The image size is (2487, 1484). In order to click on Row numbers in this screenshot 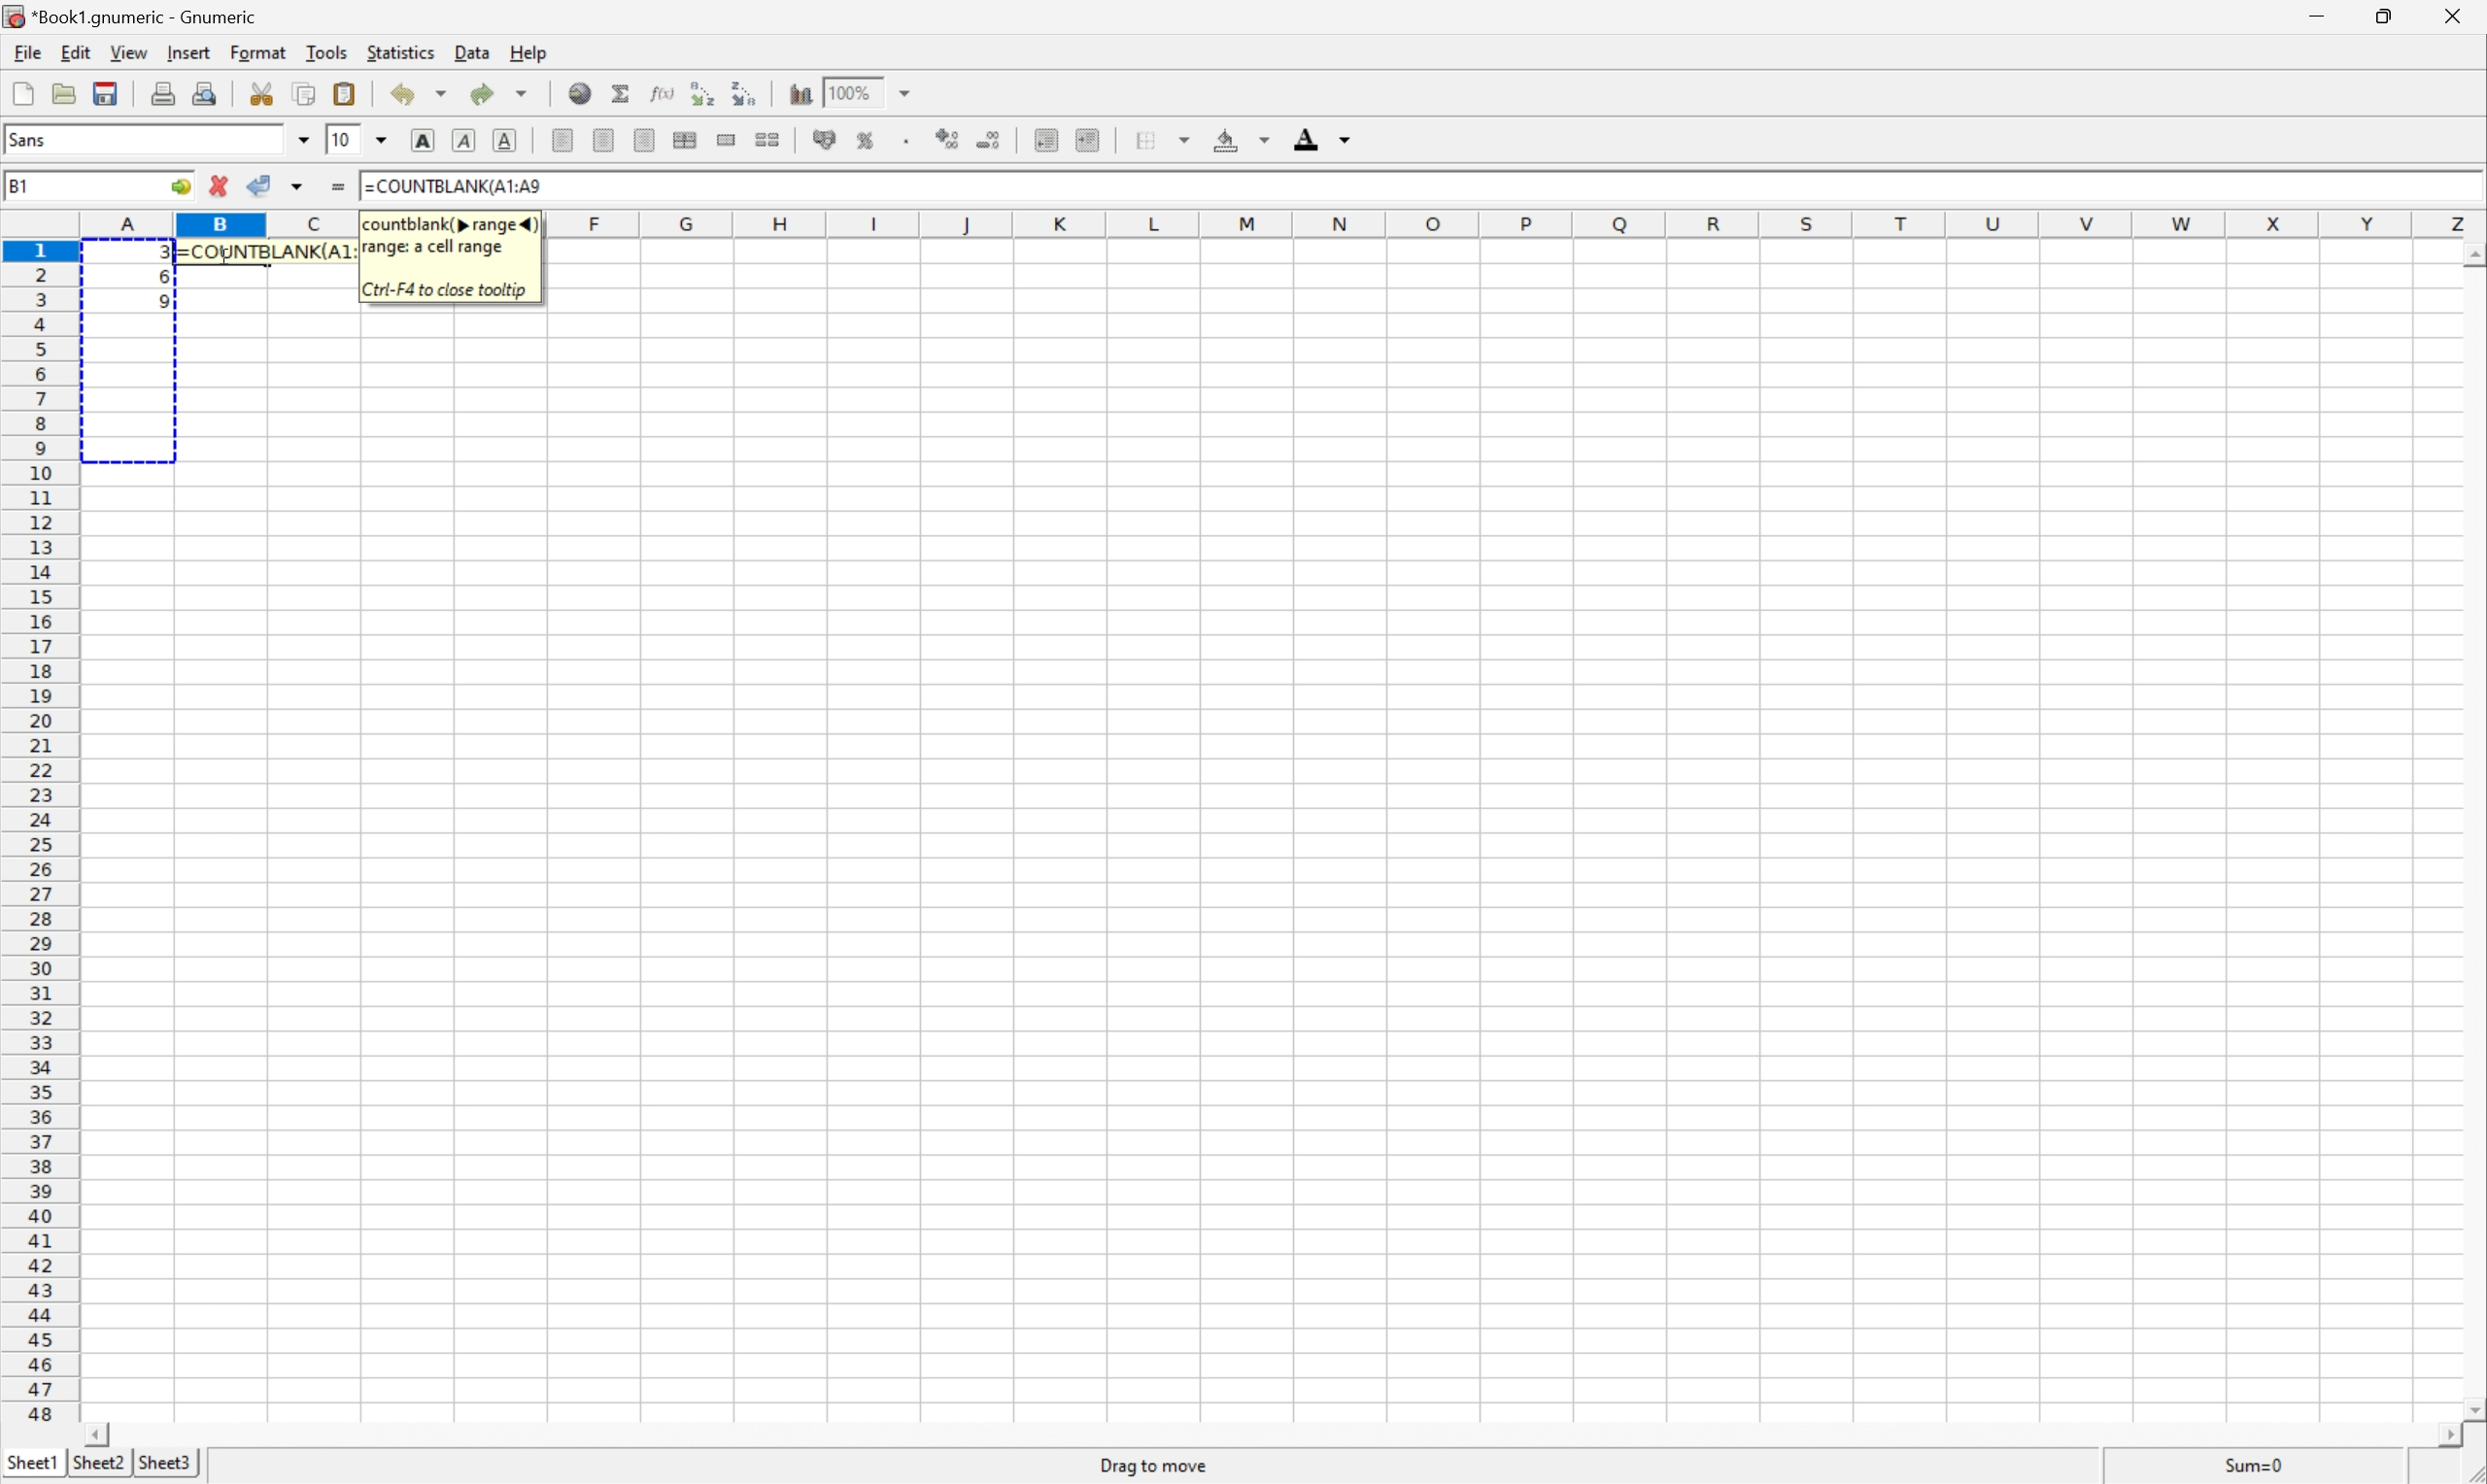, I will do `click(39, 831)`.